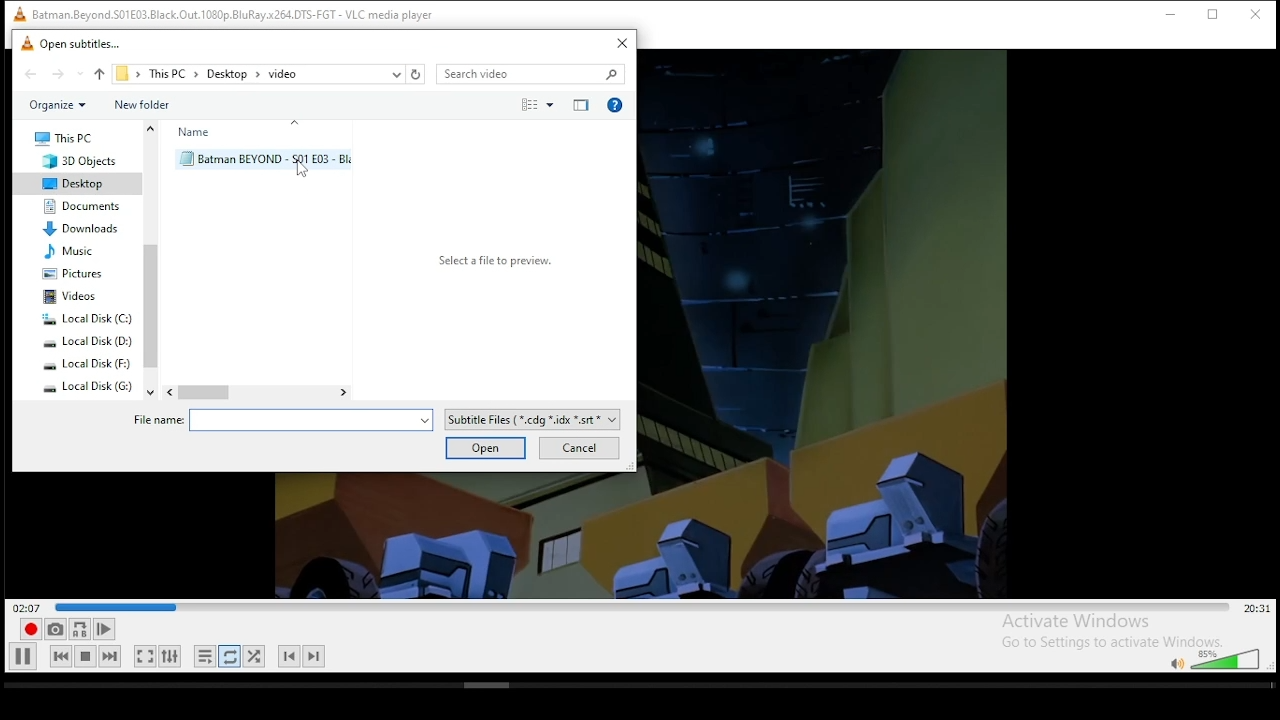 This screenshot has height=720, width=1280. What do you see at coordinates (581, 106) in the screenshot?
I see `close preview pane` at bounding box center [581, 106].